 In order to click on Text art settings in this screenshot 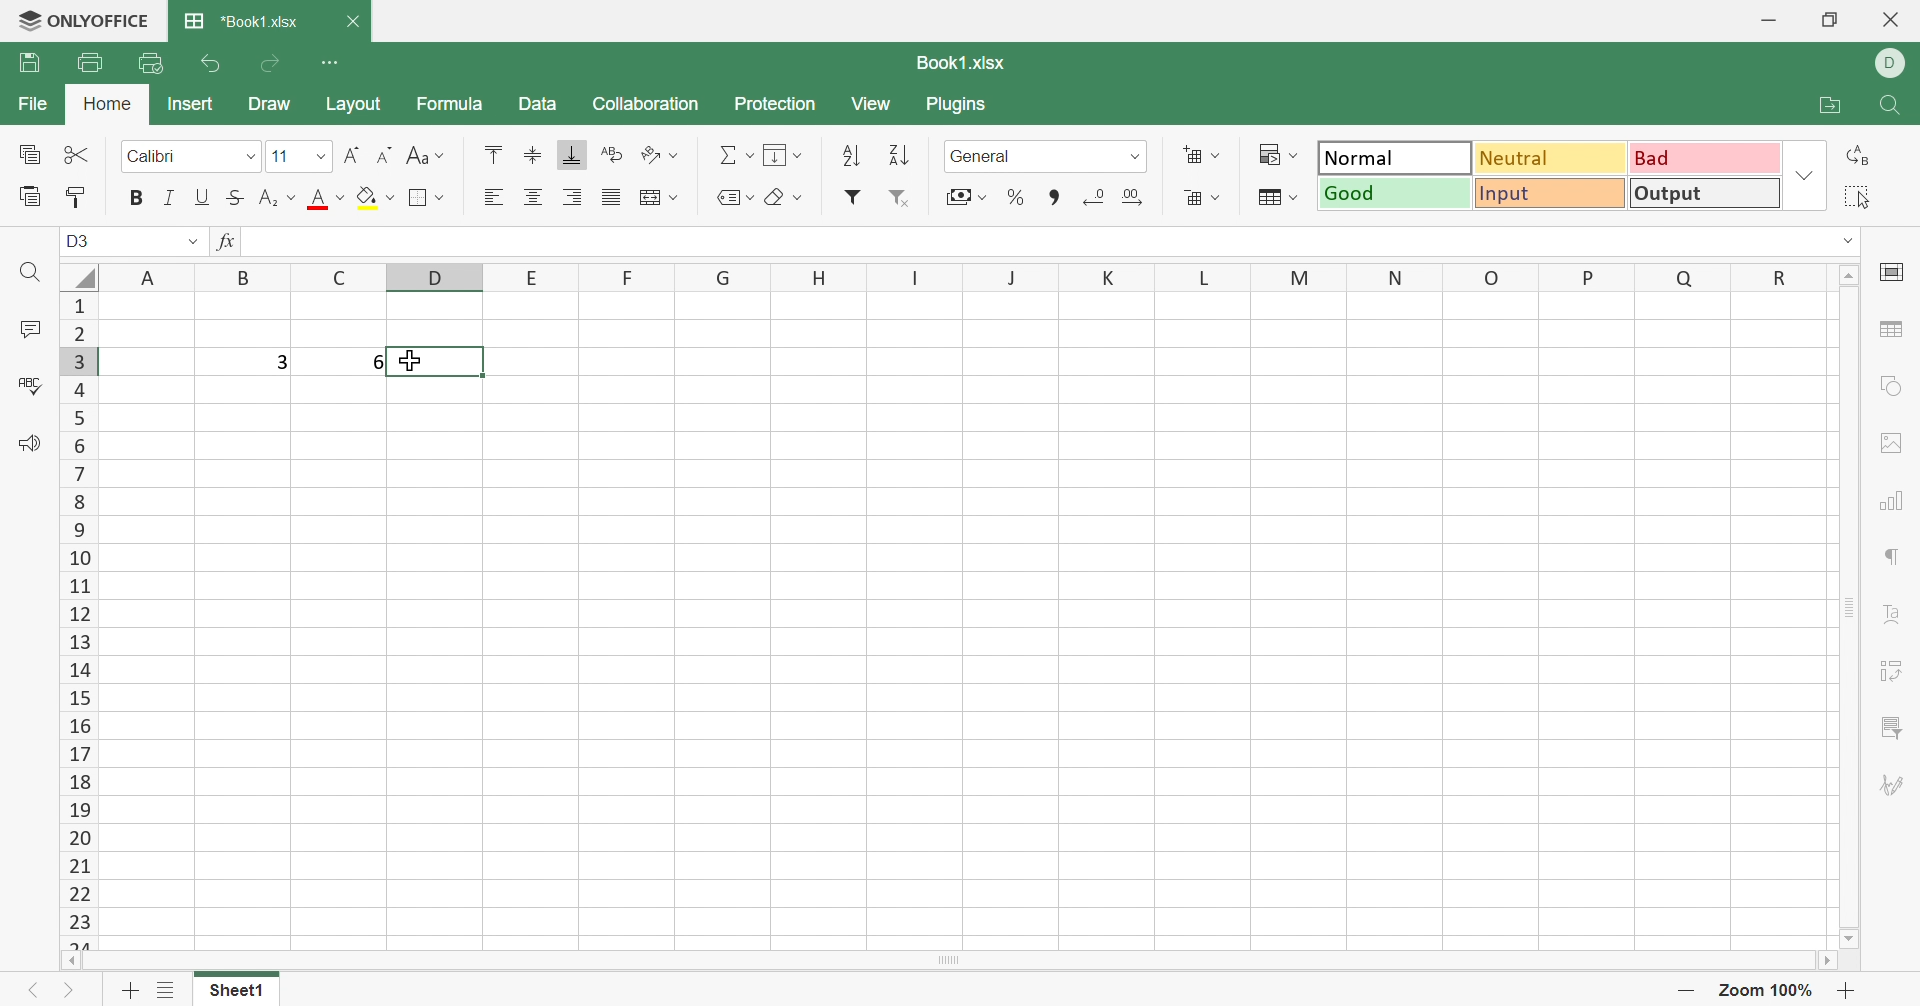, I will do `click(1895, 611)`.